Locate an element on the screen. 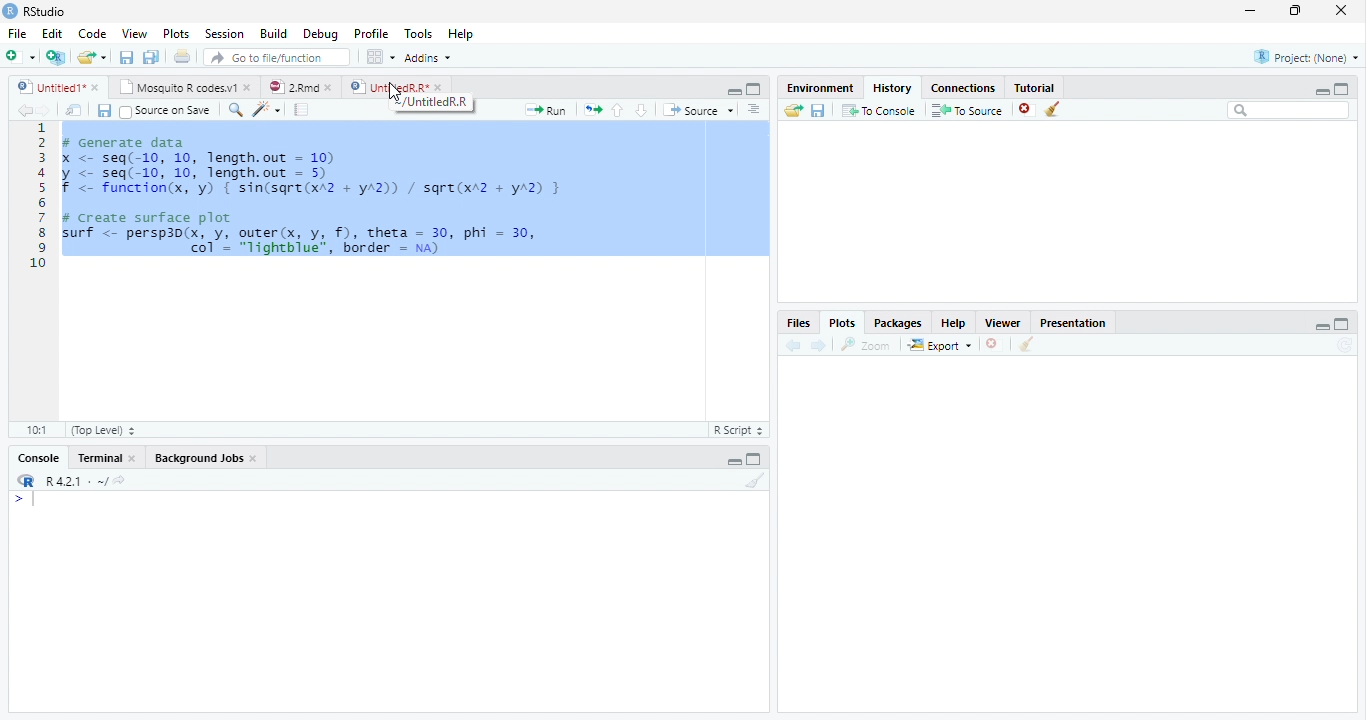 This screenshot has width=1366, height=720. To Console is located at coordinates (879, 110).